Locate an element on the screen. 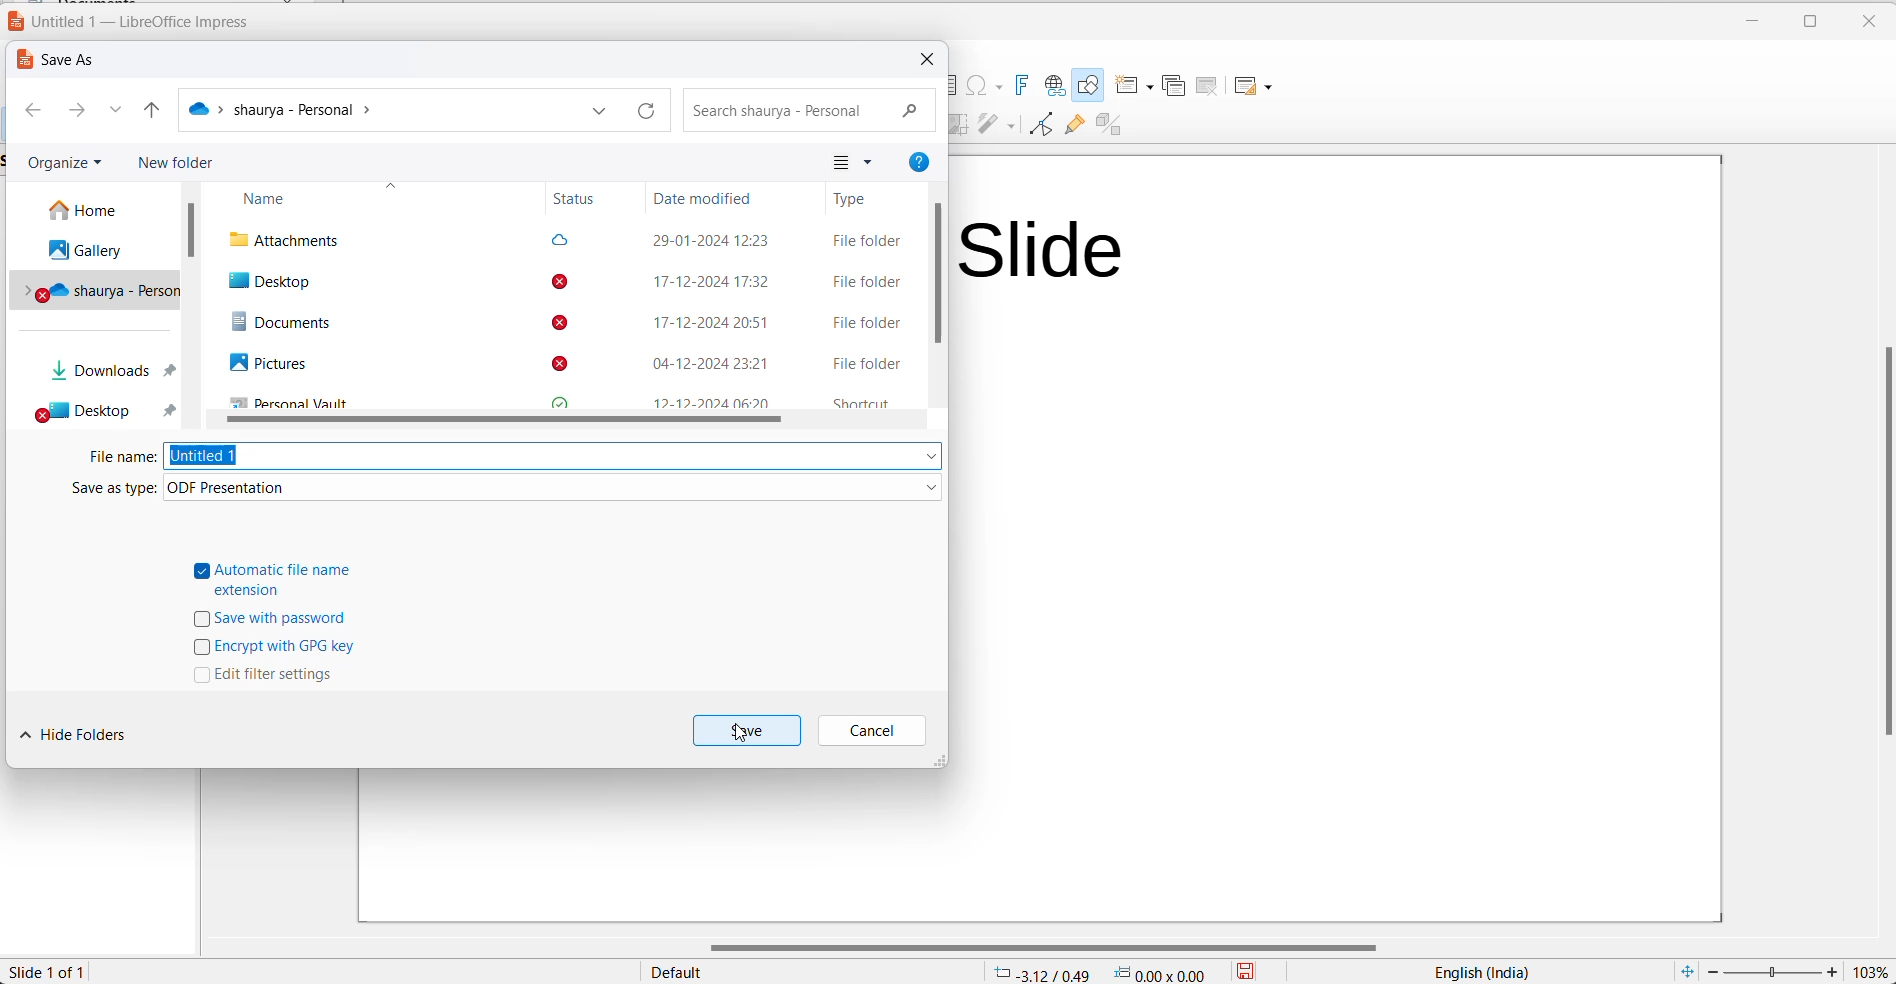  FORMAT OPTIONS is located at coordinates (554, 488).